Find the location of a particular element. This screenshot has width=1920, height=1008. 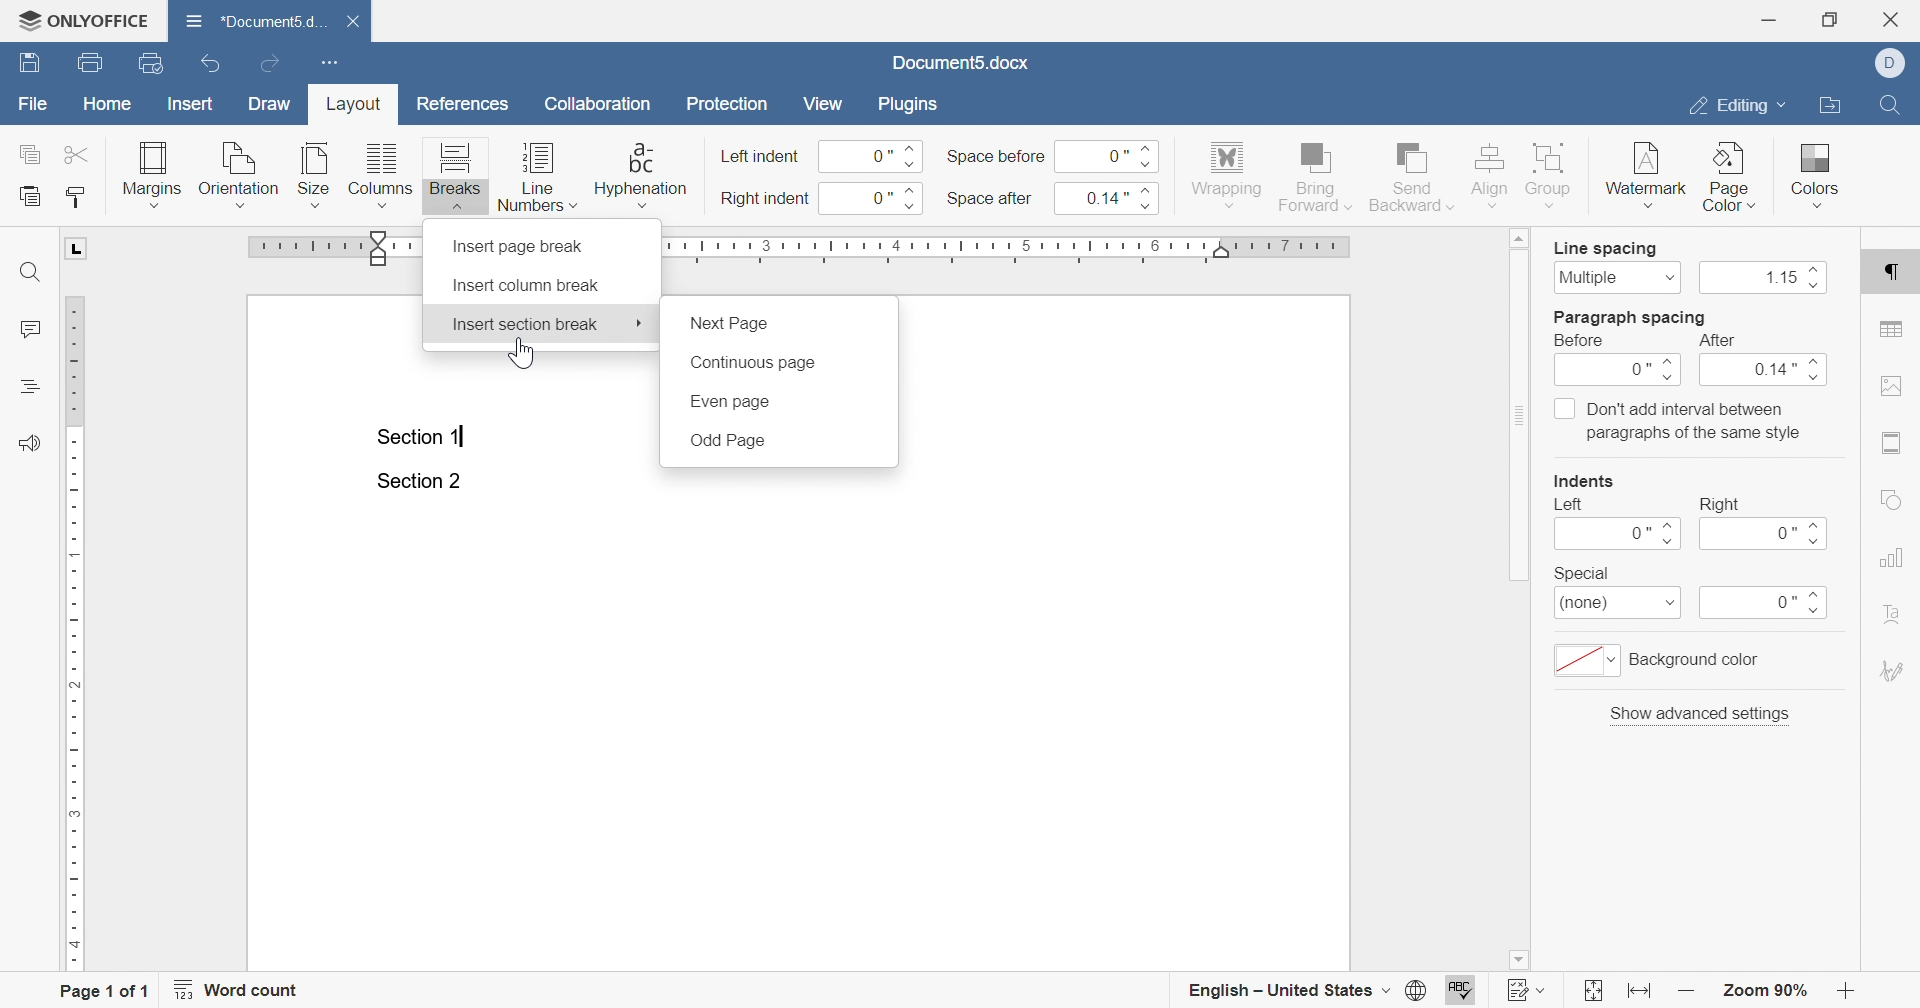

ONLYOFFICE is located at coordinates (83, 22).